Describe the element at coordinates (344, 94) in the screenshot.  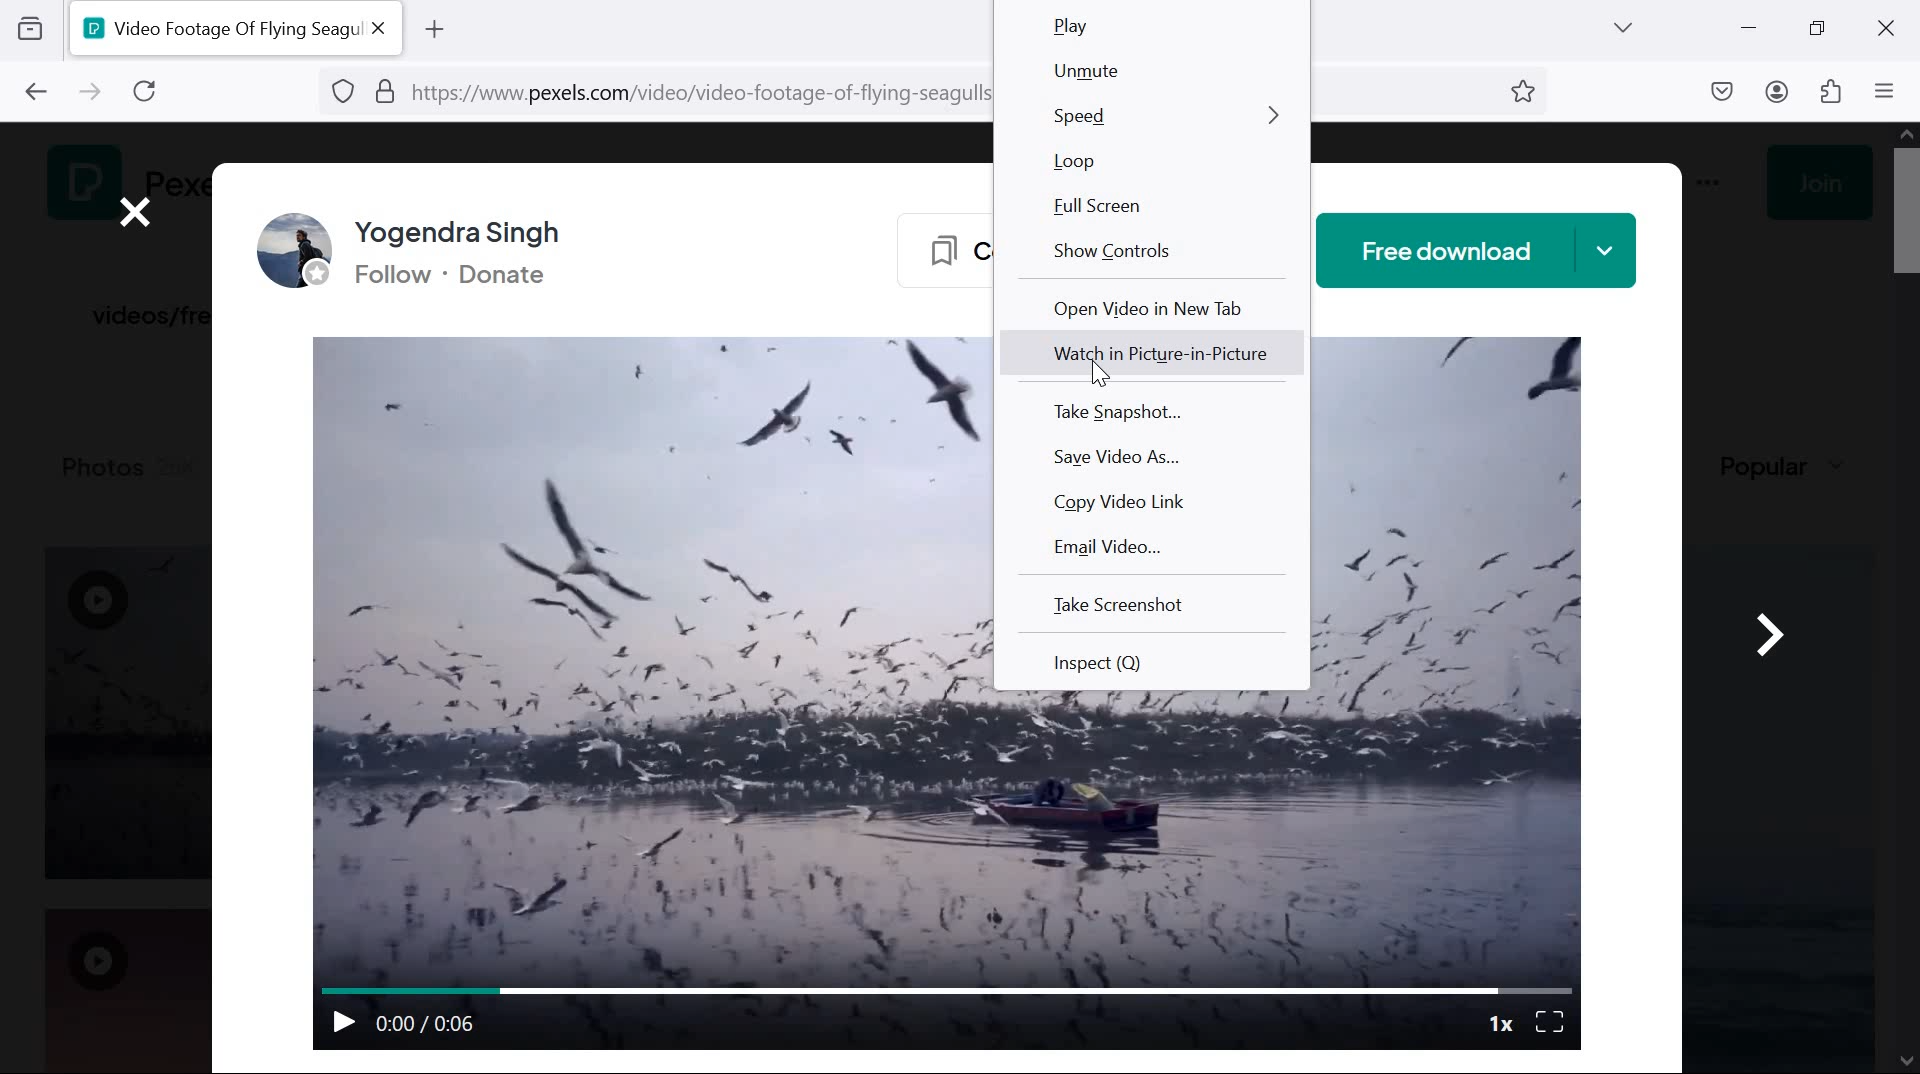
I see `BLOCKING TRACKERS` at that location.